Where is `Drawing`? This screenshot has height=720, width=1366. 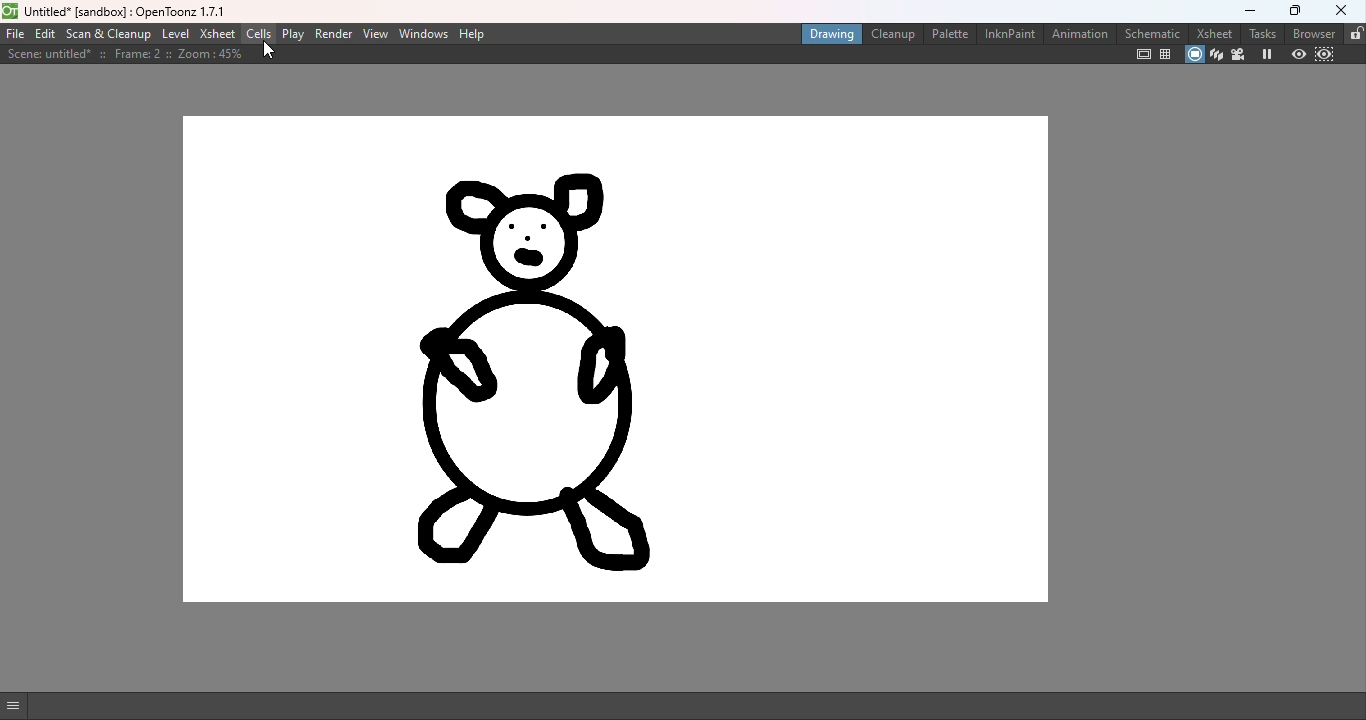 Drawing is located at coordinates (830, 35).